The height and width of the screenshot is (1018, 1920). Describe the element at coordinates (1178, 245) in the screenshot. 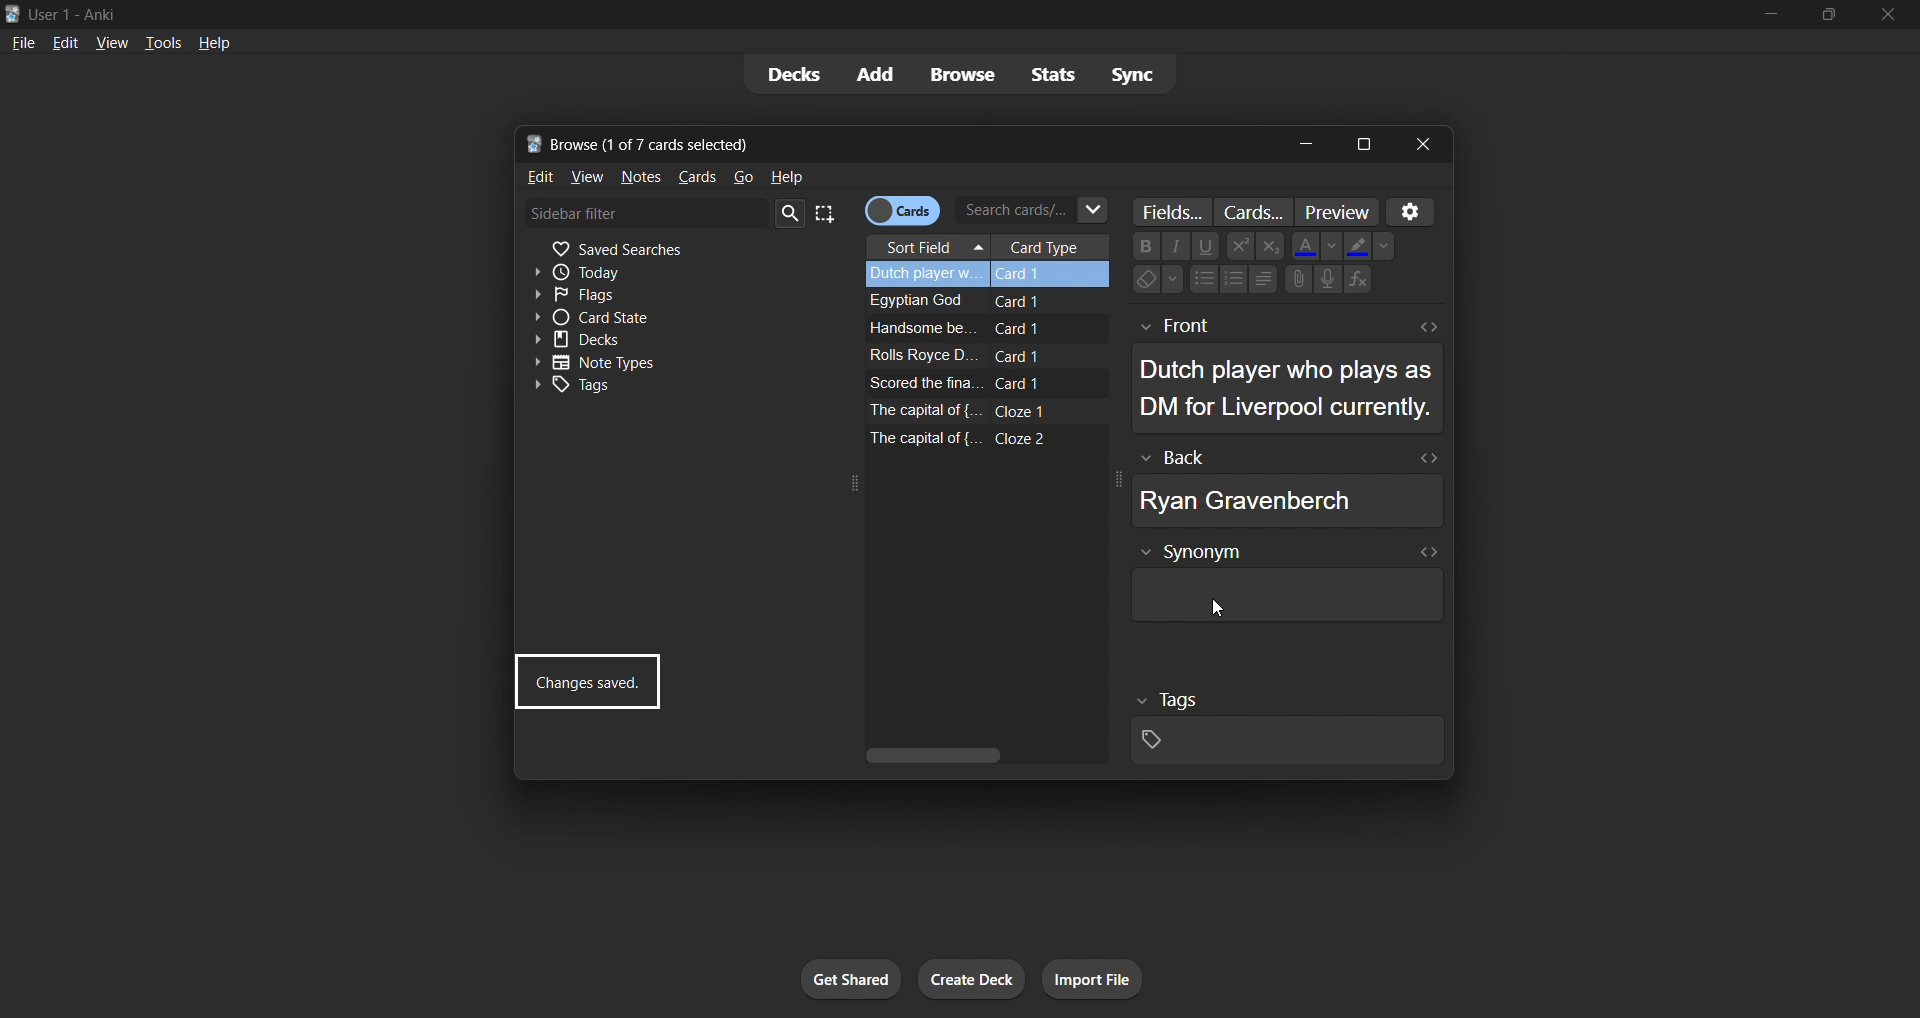

I see `Font` at that location.